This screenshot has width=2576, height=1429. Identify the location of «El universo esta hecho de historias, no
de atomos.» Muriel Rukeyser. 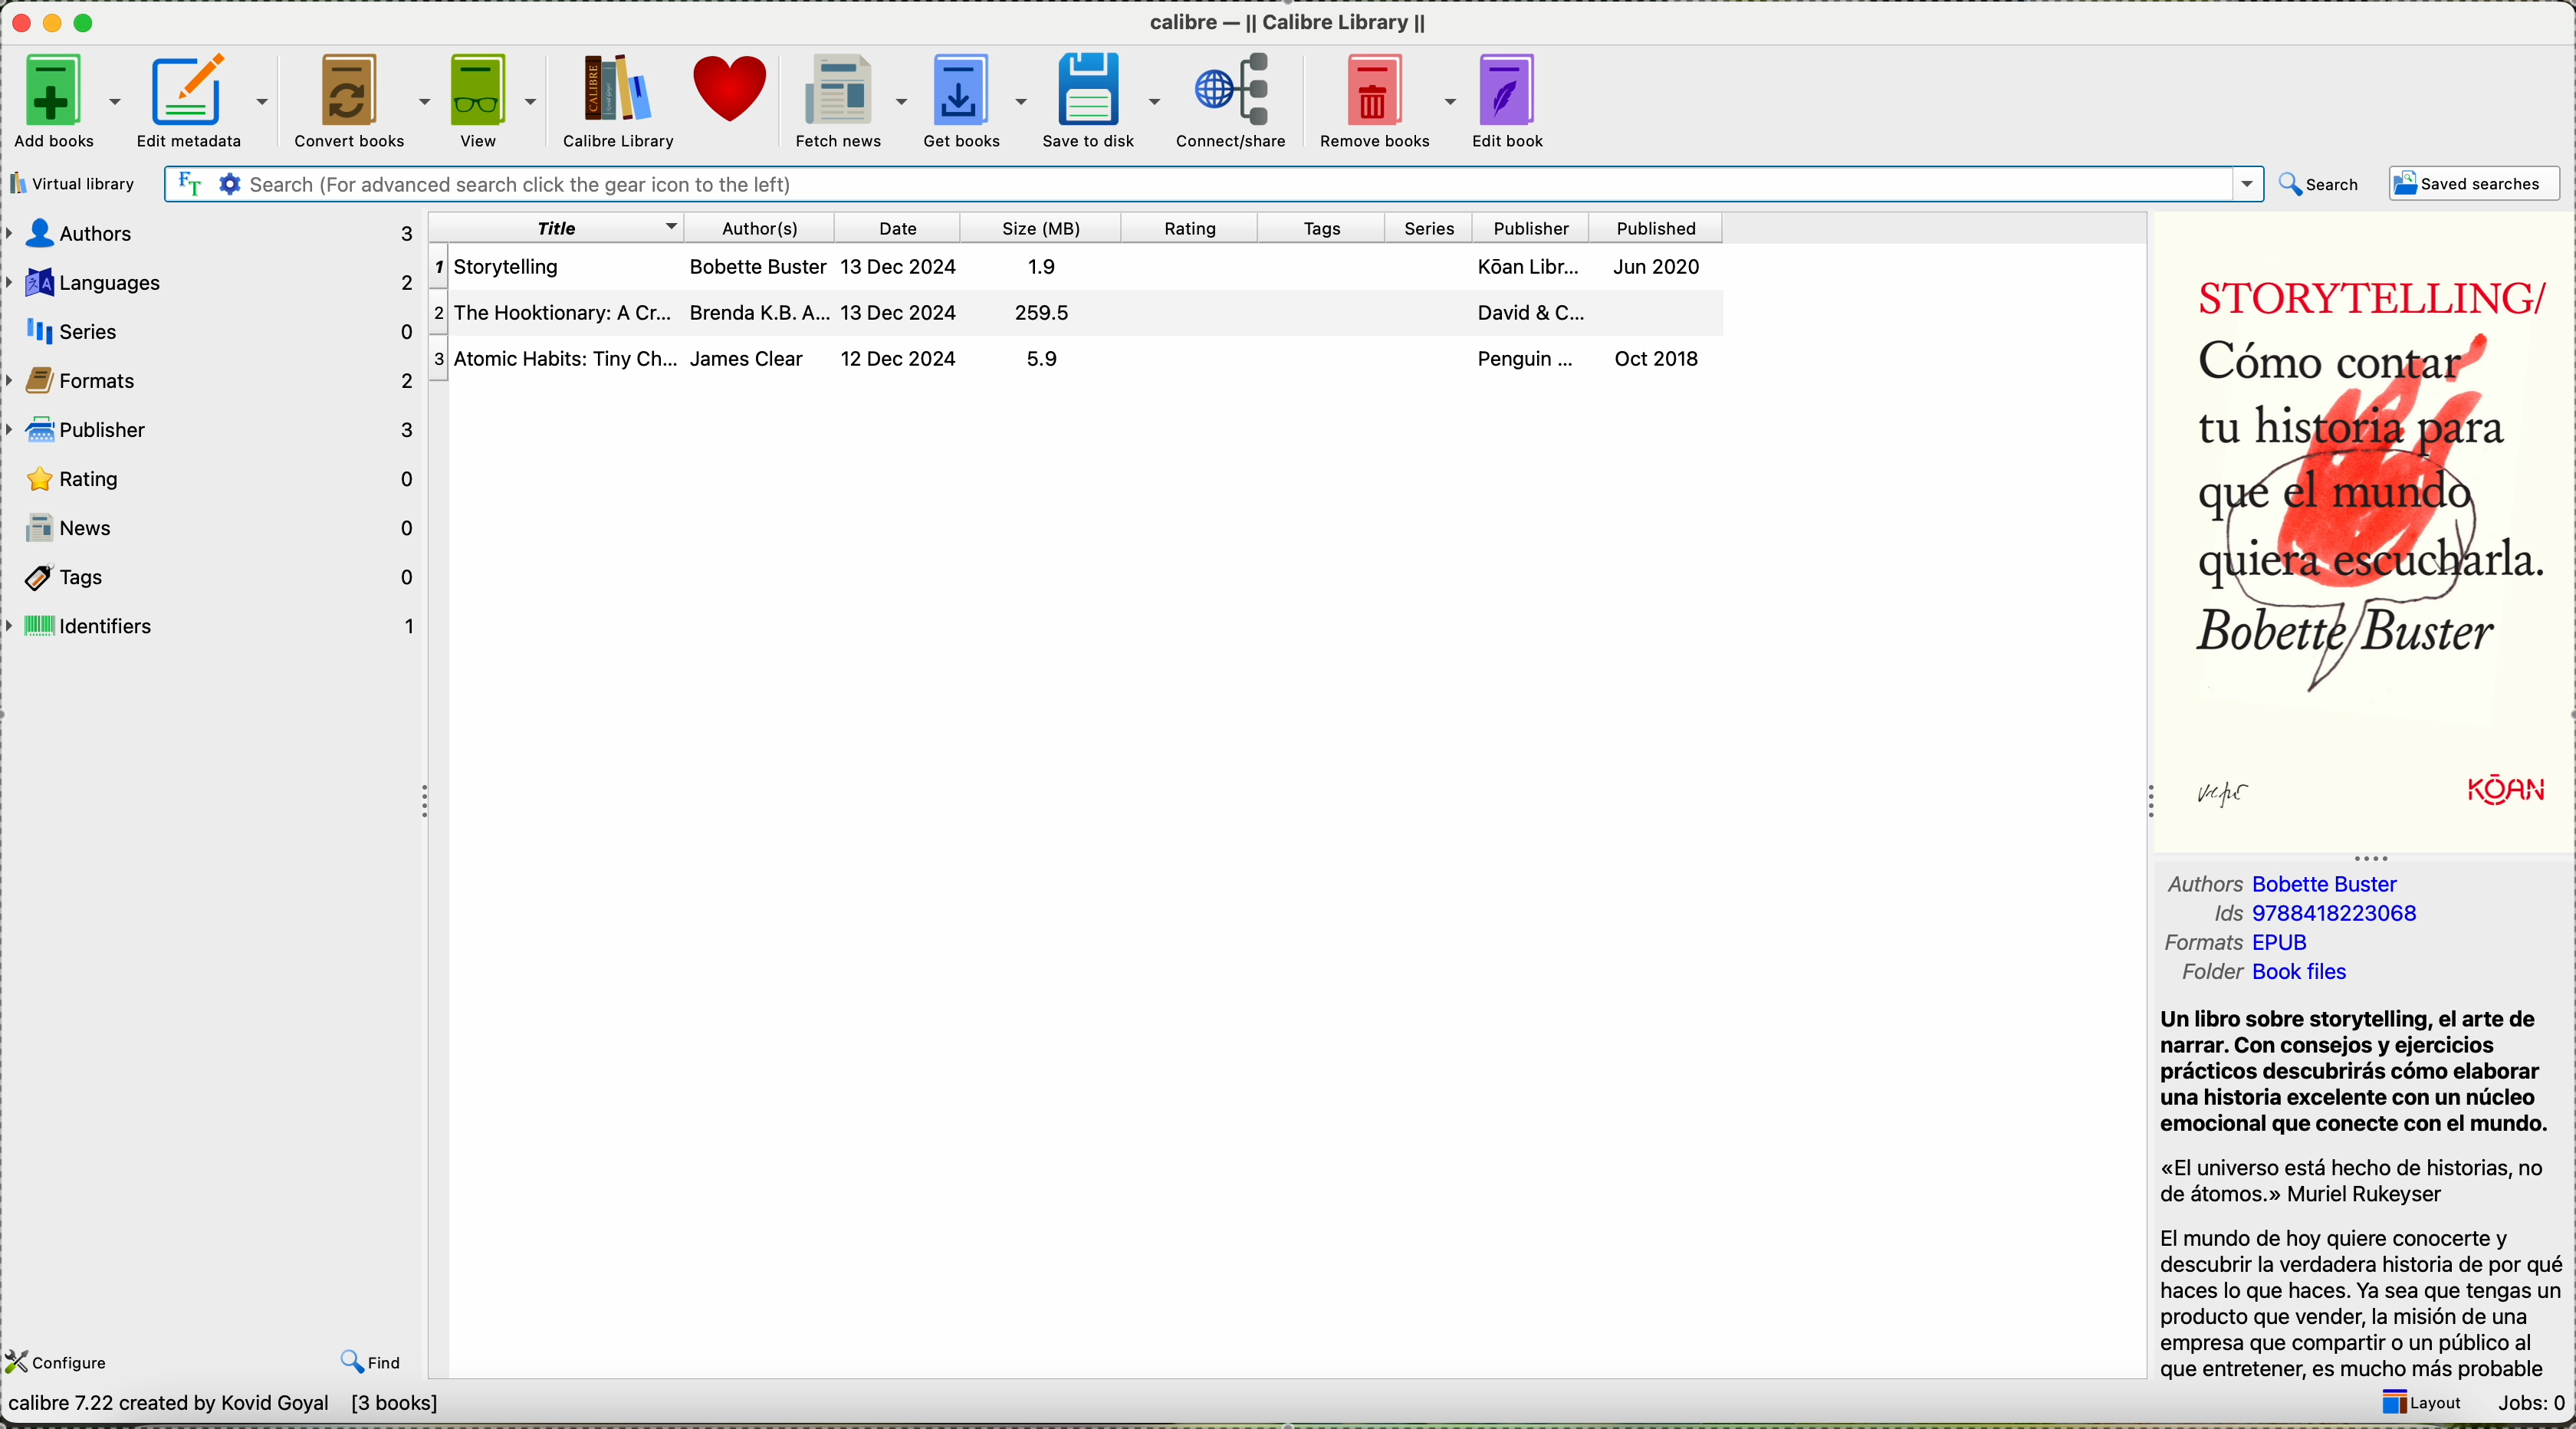
(2358, 1182).